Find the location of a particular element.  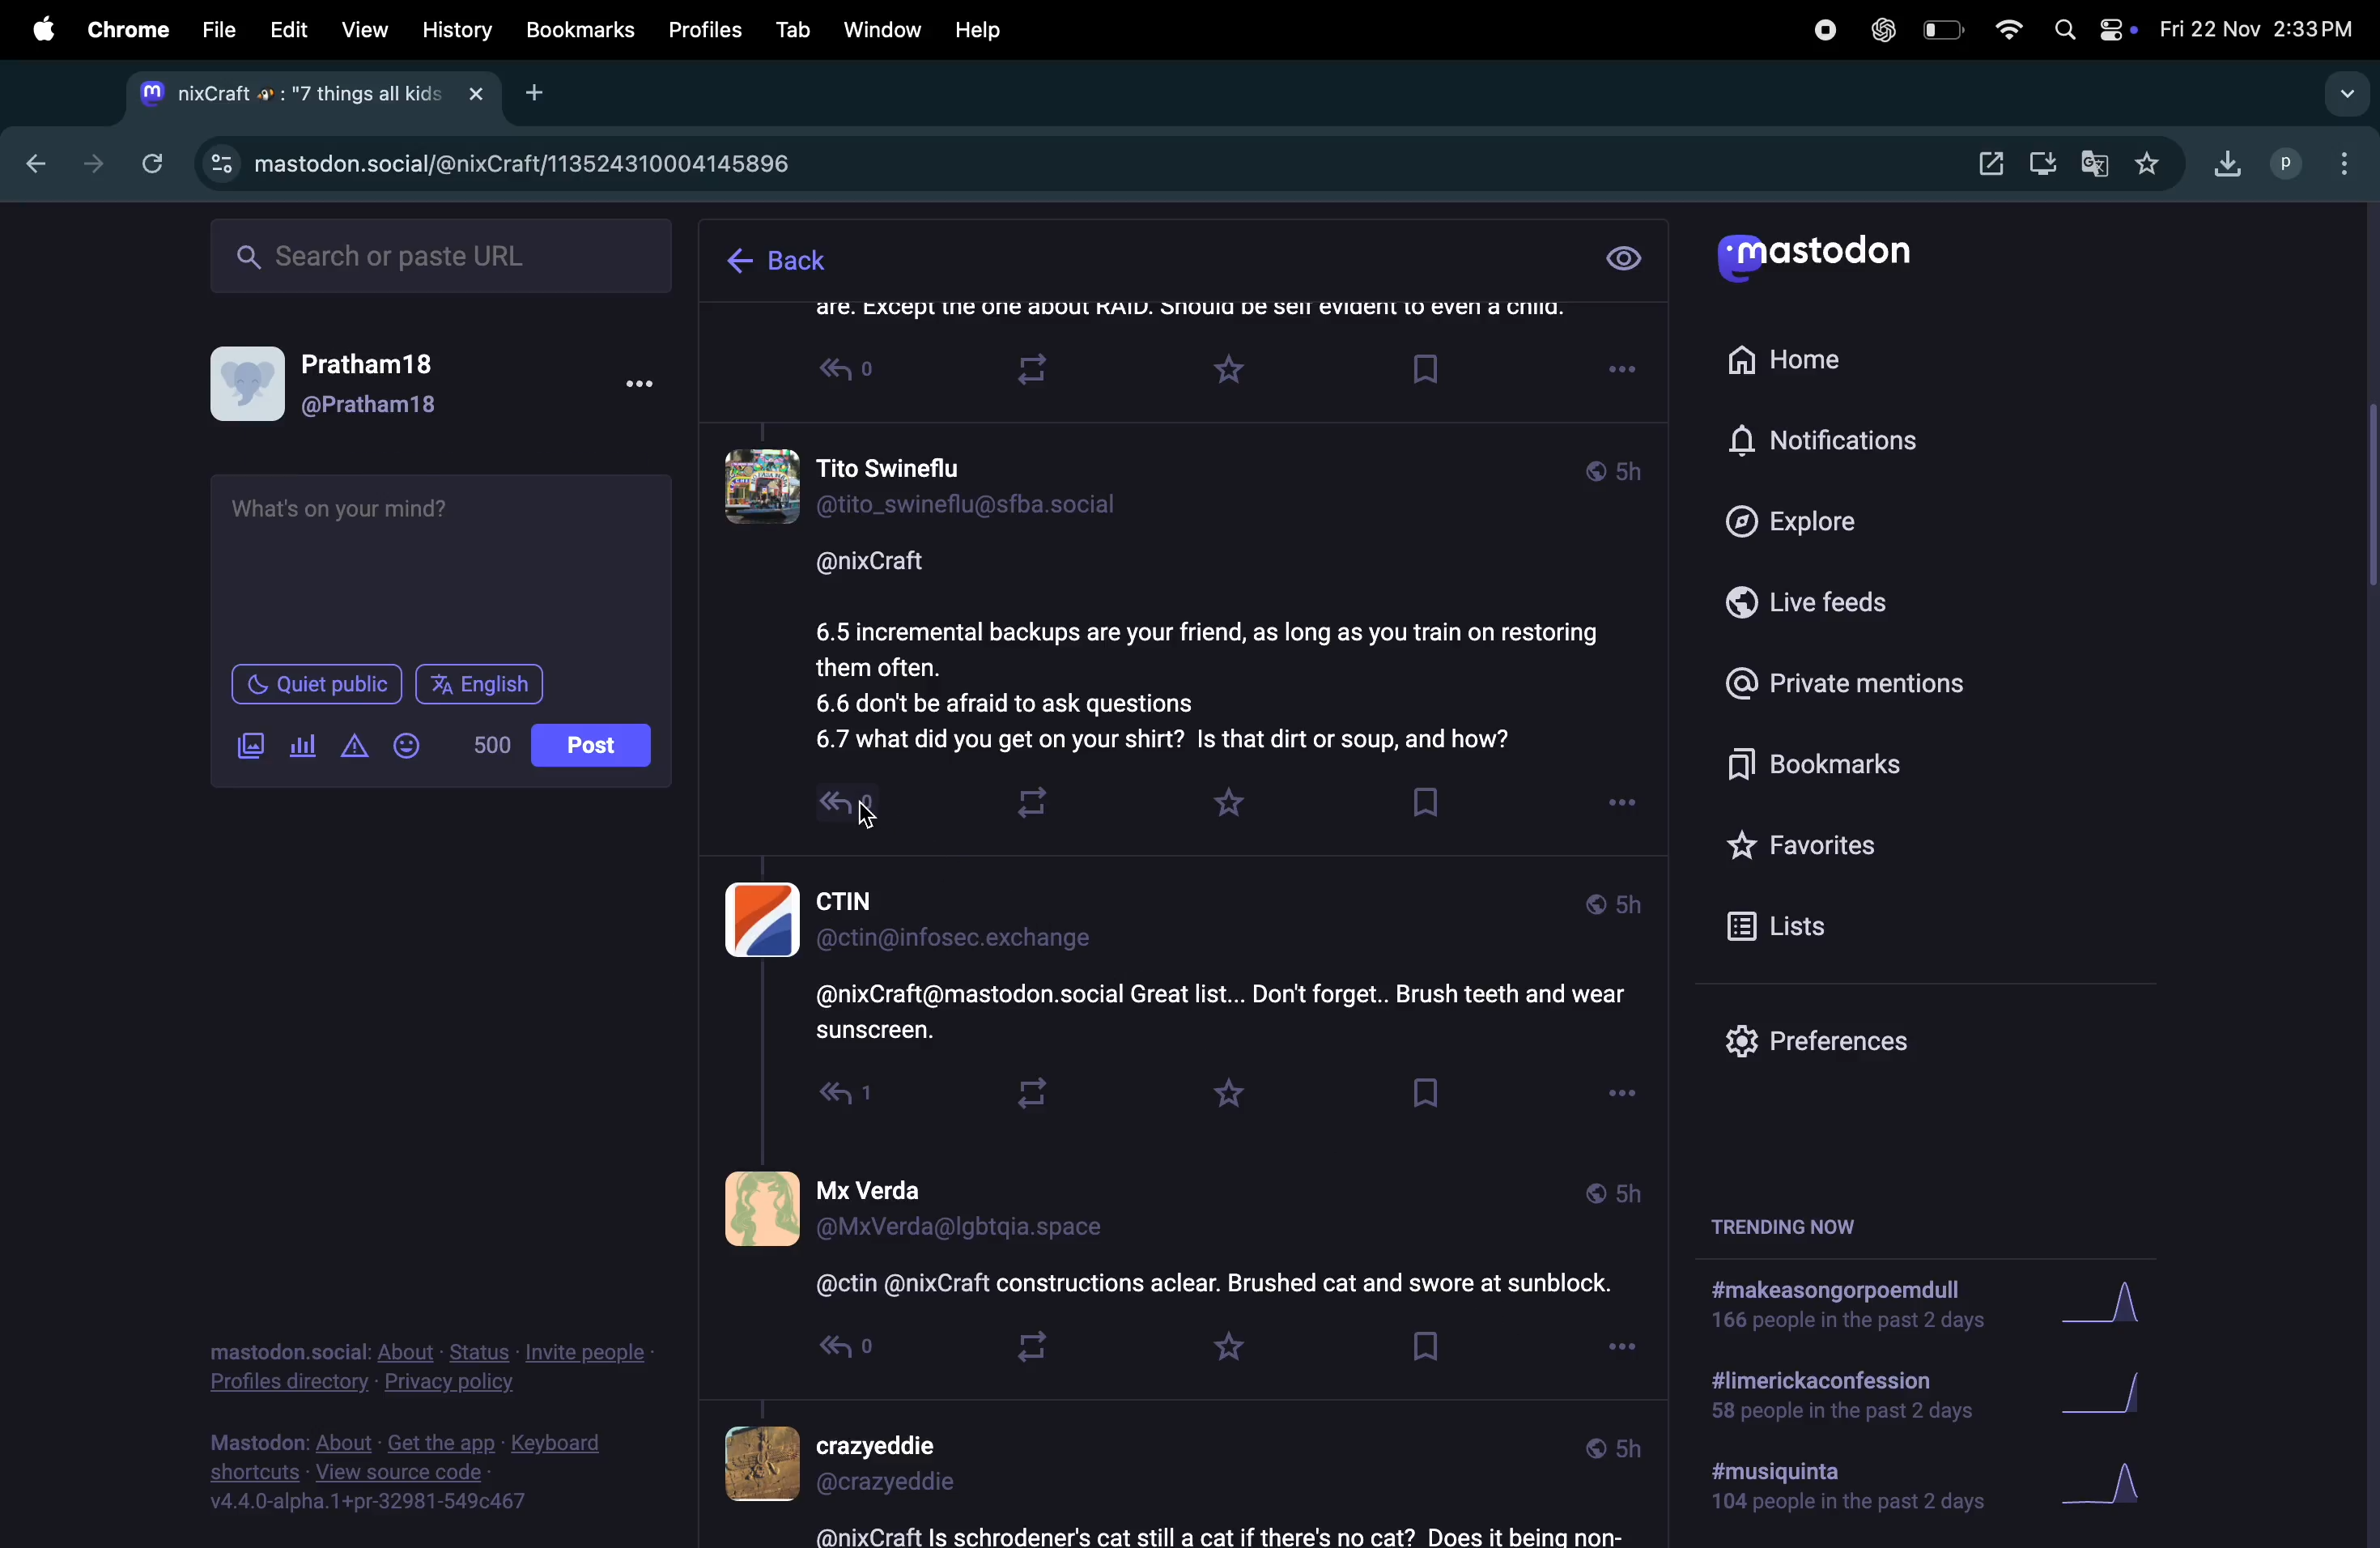

#musiquinta
104 people in the past 2 days is located at coordinates (1837, 1492).